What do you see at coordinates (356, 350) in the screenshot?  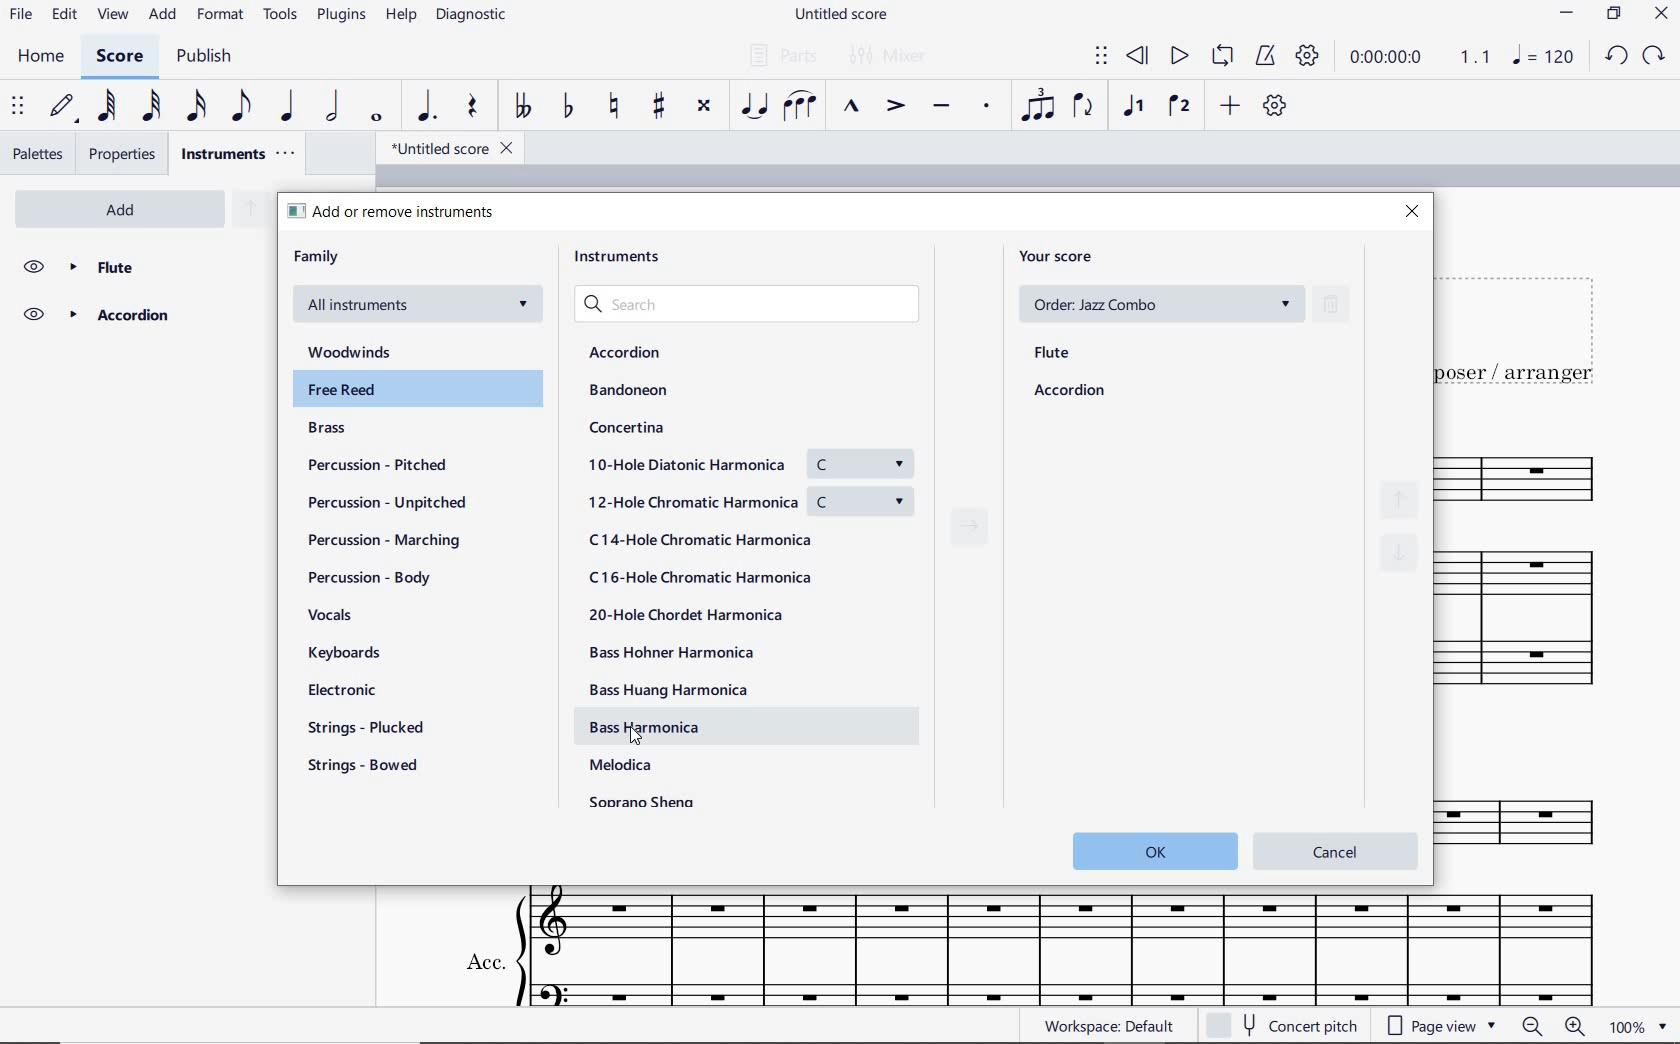 I see `woodwinds` at bounding box center [356, 350].